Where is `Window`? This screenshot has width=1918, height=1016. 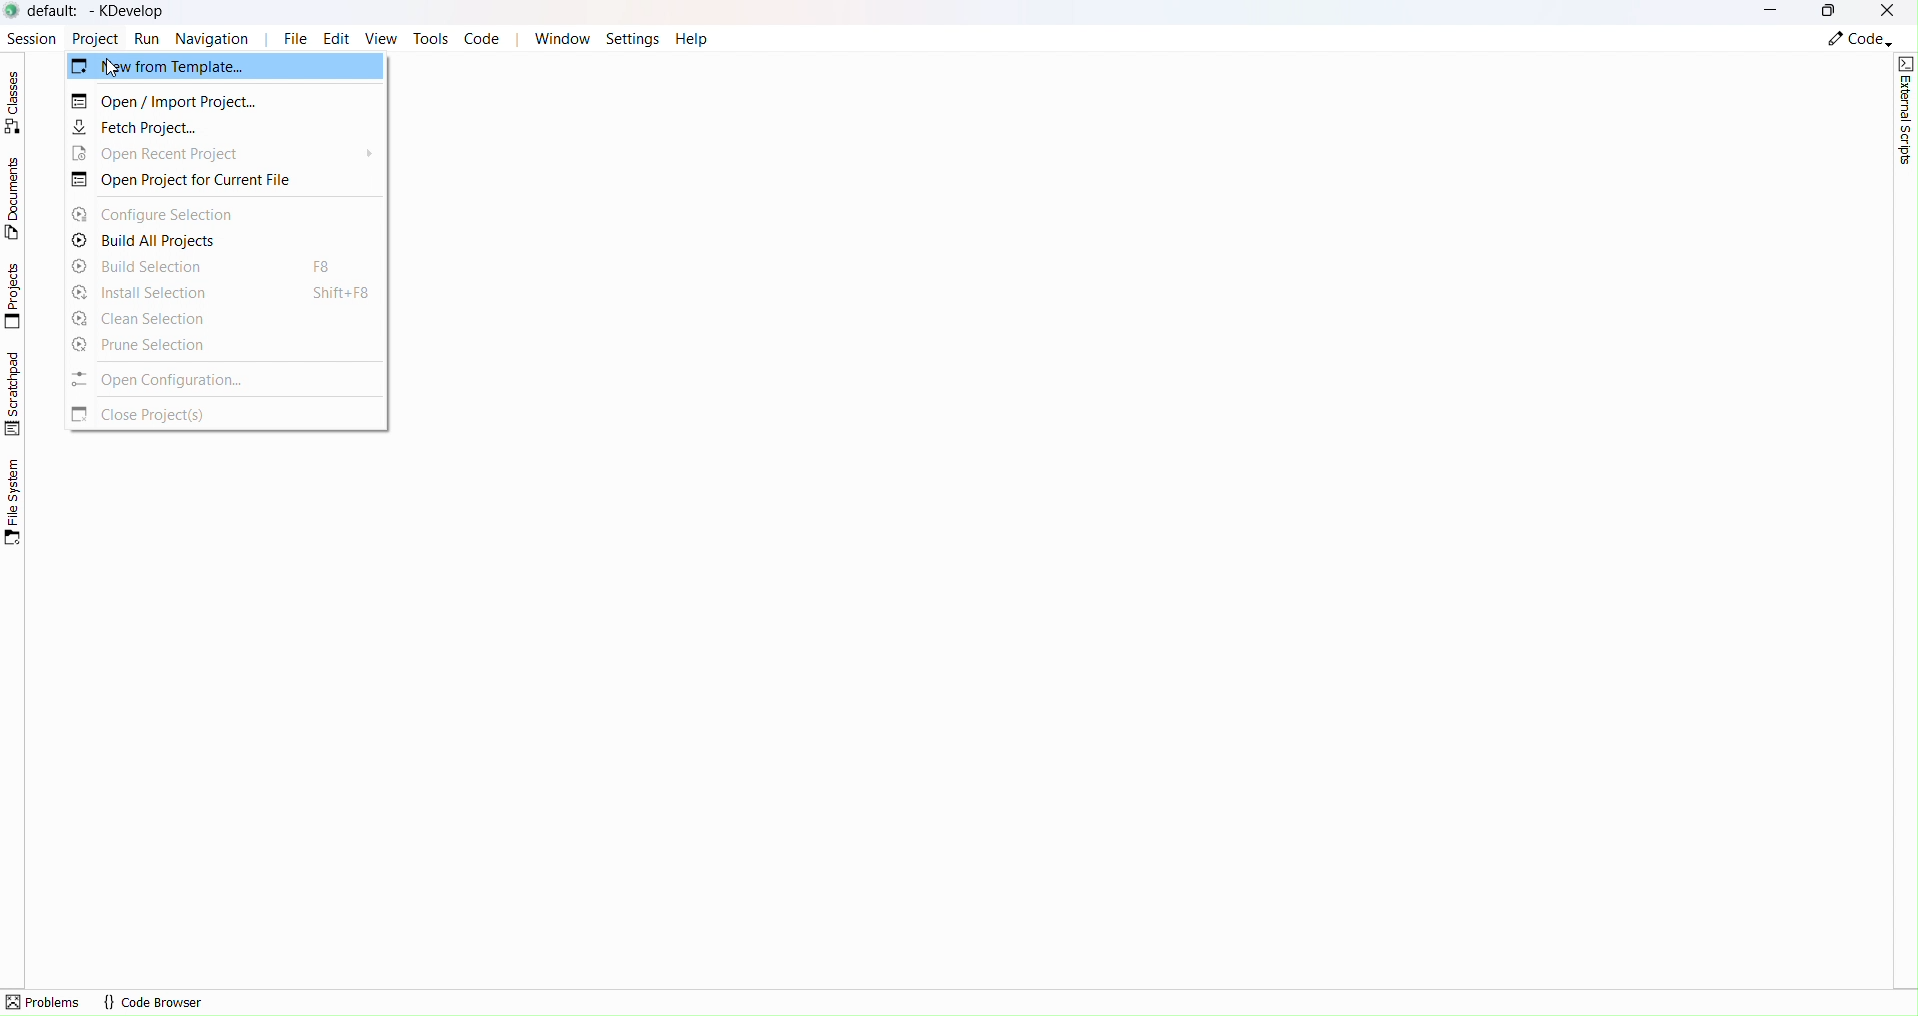
Window is located at coordinates (561, 38).